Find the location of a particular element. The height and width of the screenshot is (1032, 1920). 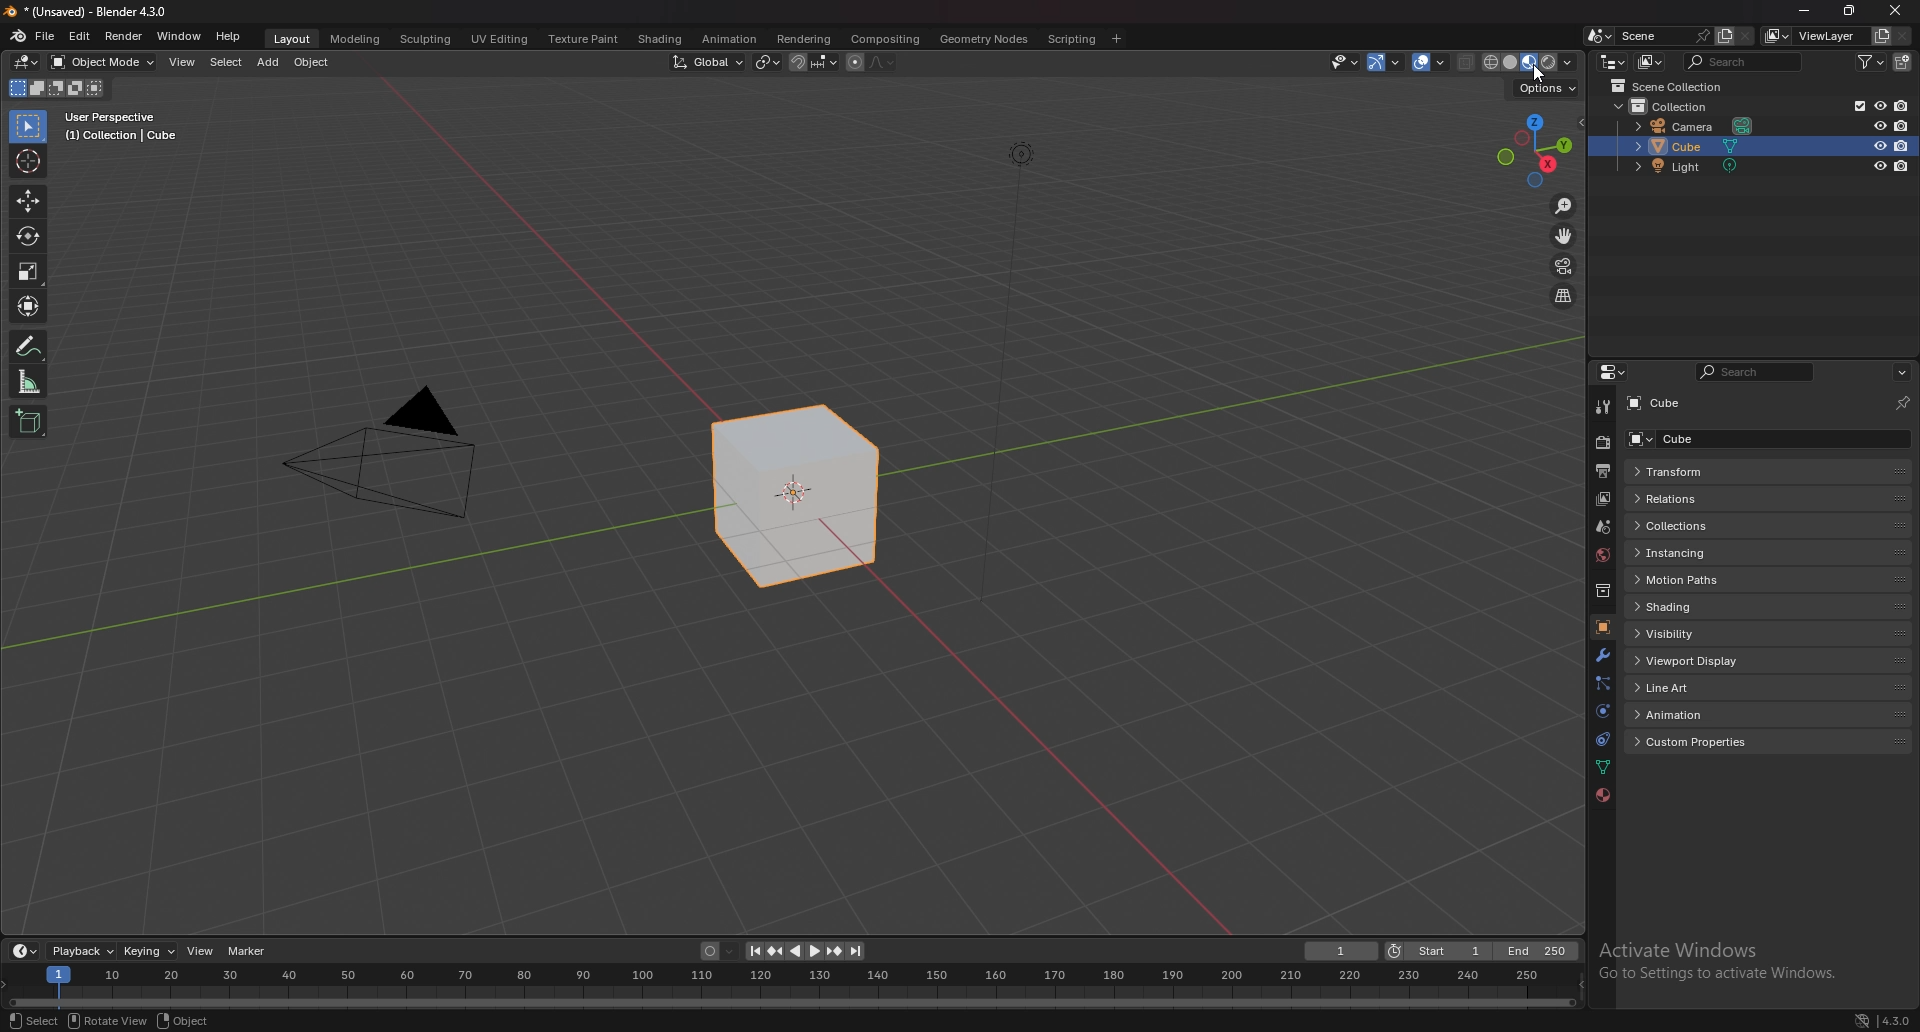

camera is located at coordinates (381, 452).